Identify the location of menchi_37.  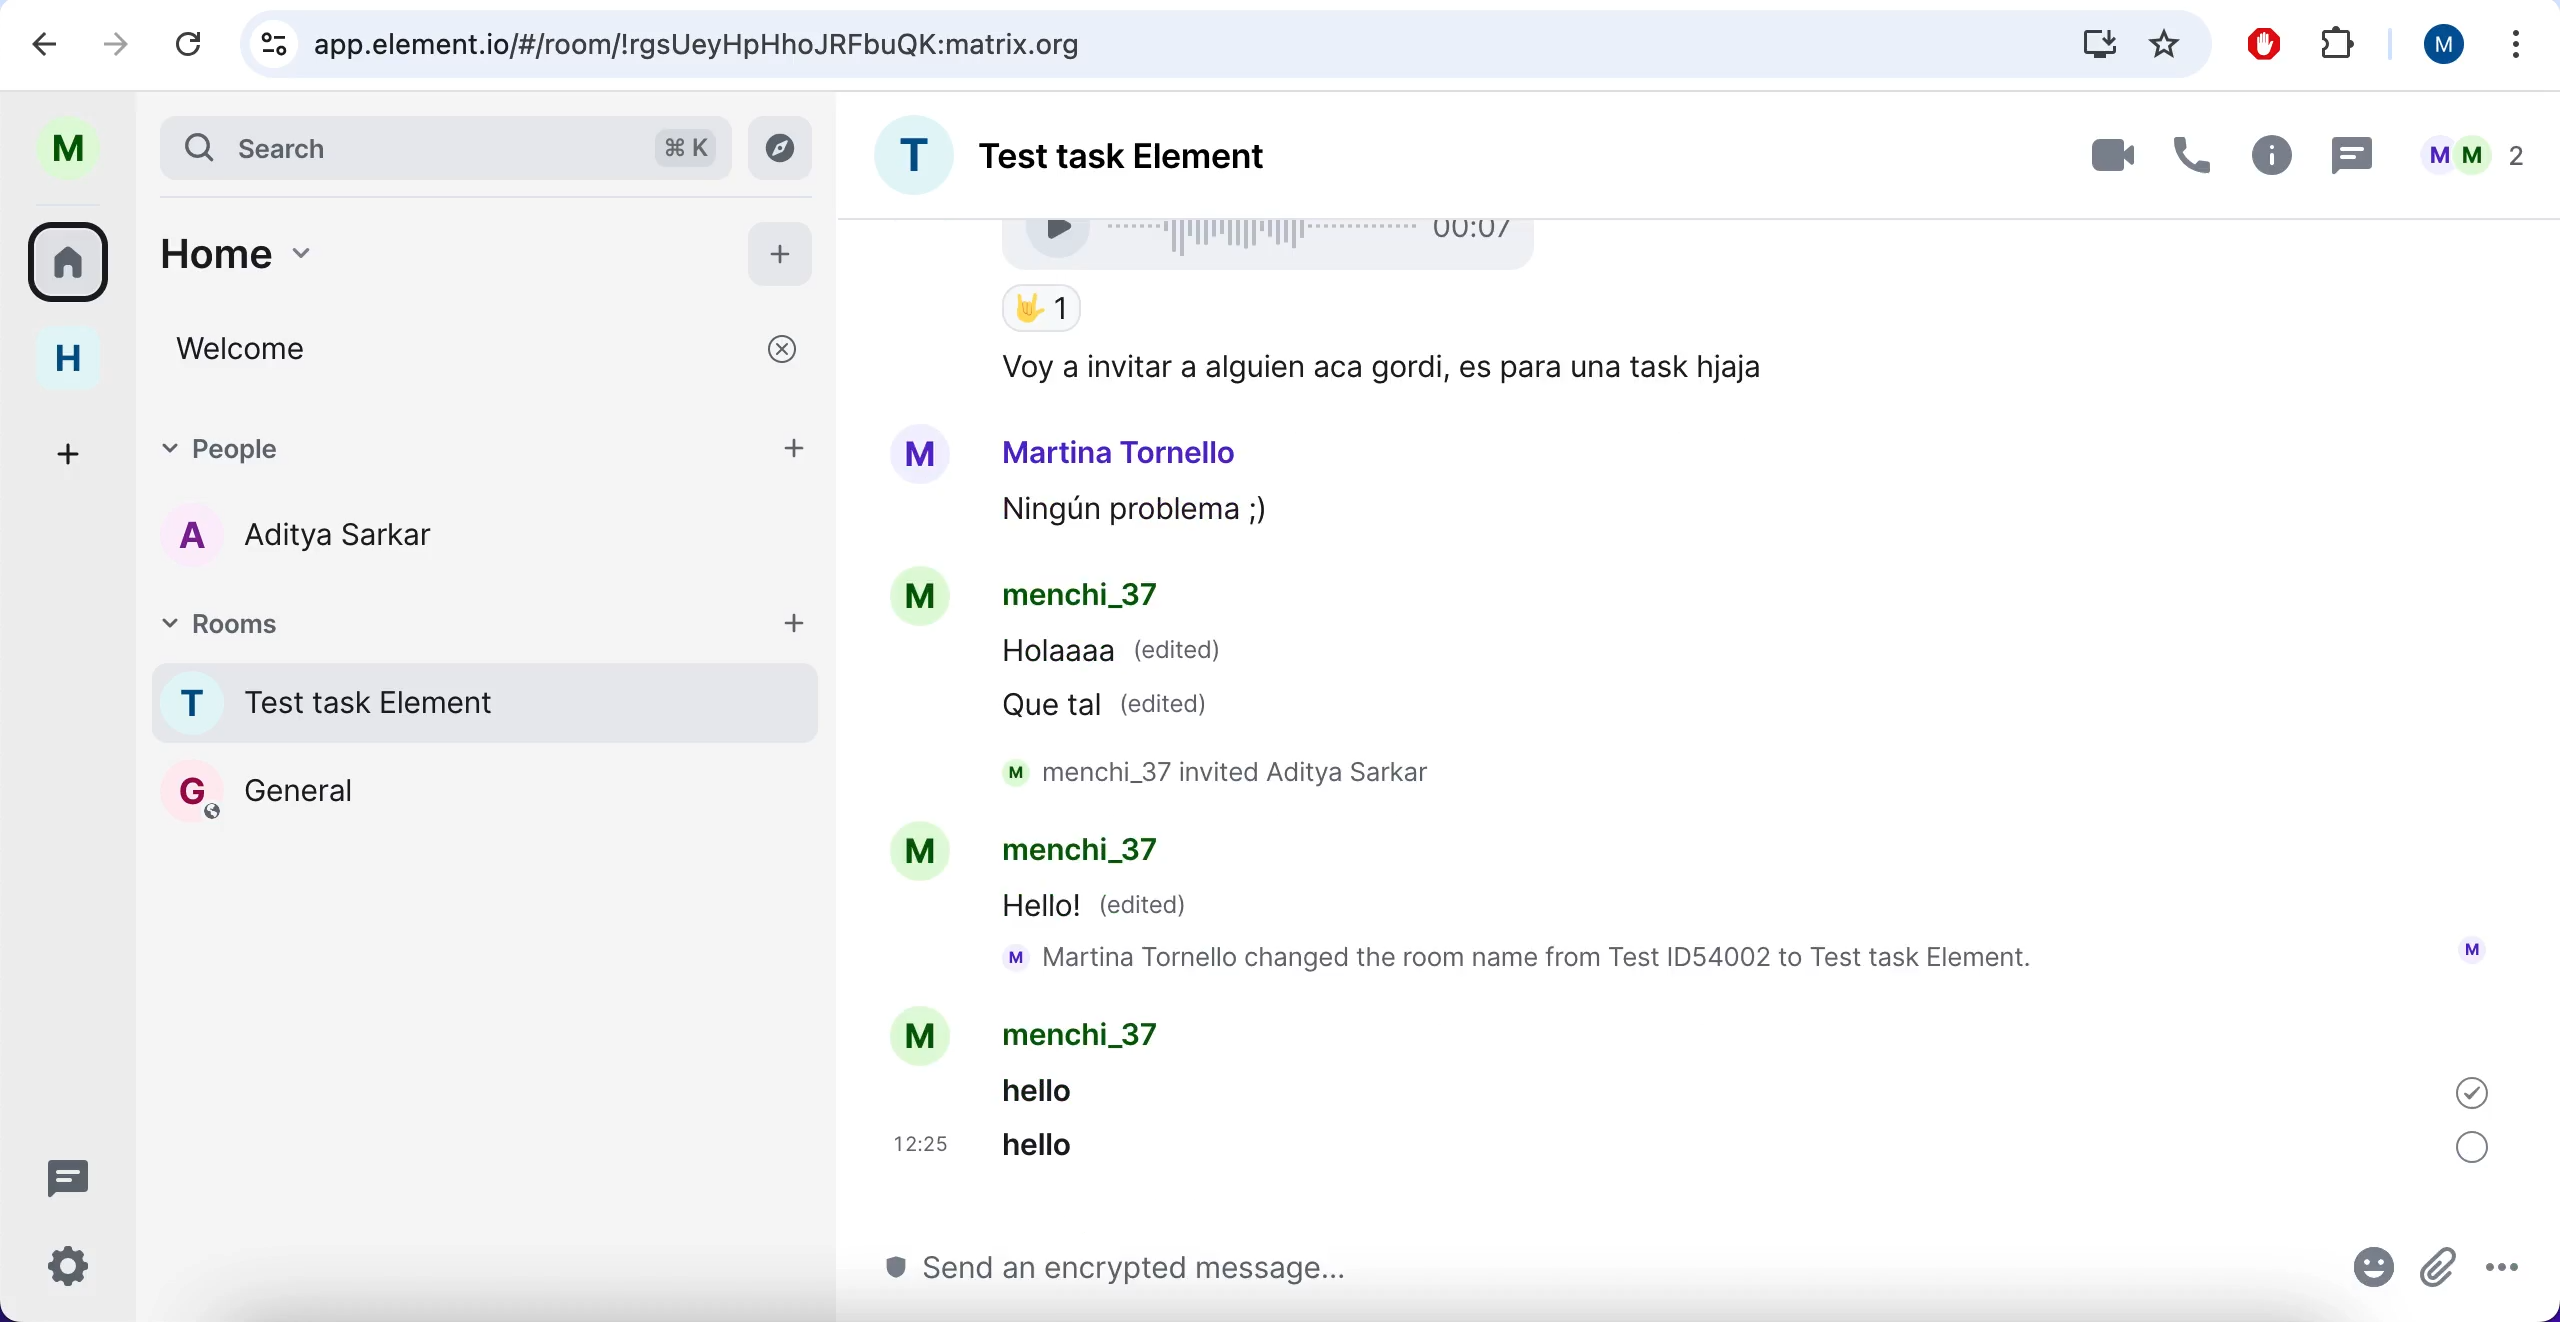
(1083, 595).